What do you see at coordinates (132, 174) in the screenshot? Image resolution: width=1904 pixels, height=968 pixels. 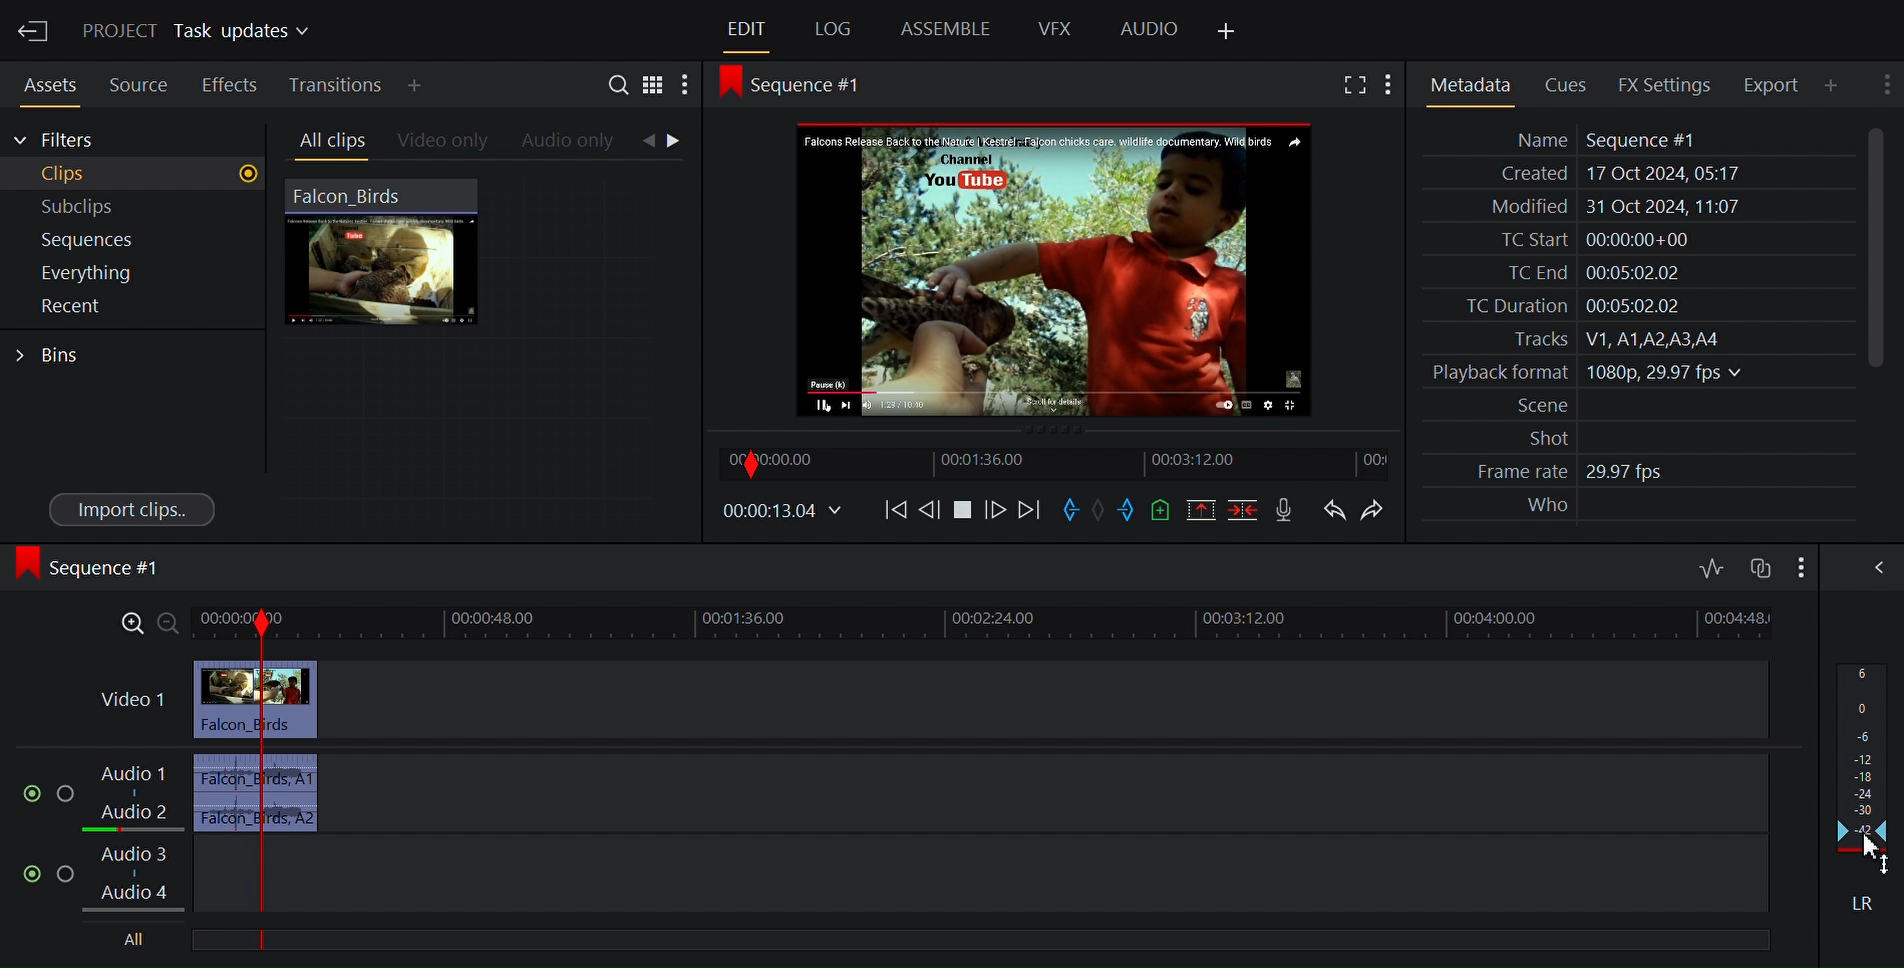 I see `Clips` at bounding box center [132, 174].